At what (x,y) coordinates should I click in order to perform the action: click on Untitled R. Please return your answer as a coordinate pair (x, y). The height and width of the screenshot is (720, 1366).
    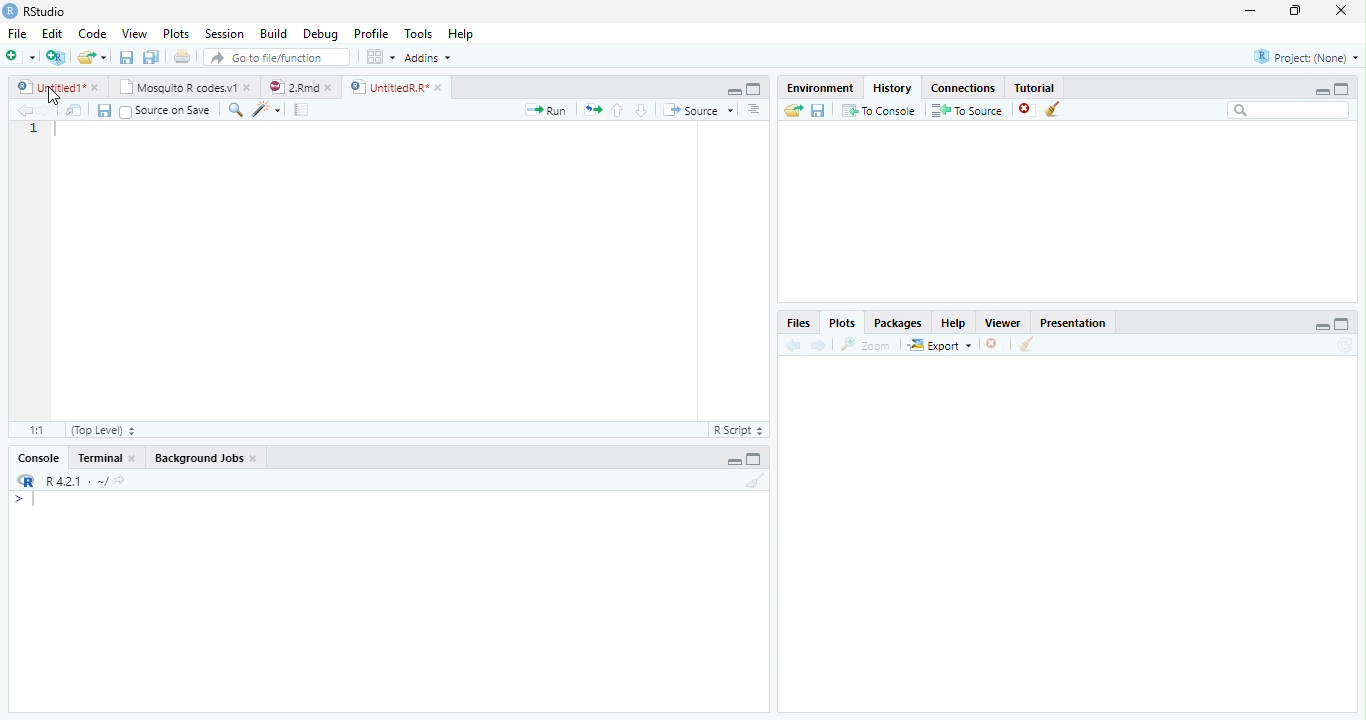
    Looking at the image, I should click on (393, 86).